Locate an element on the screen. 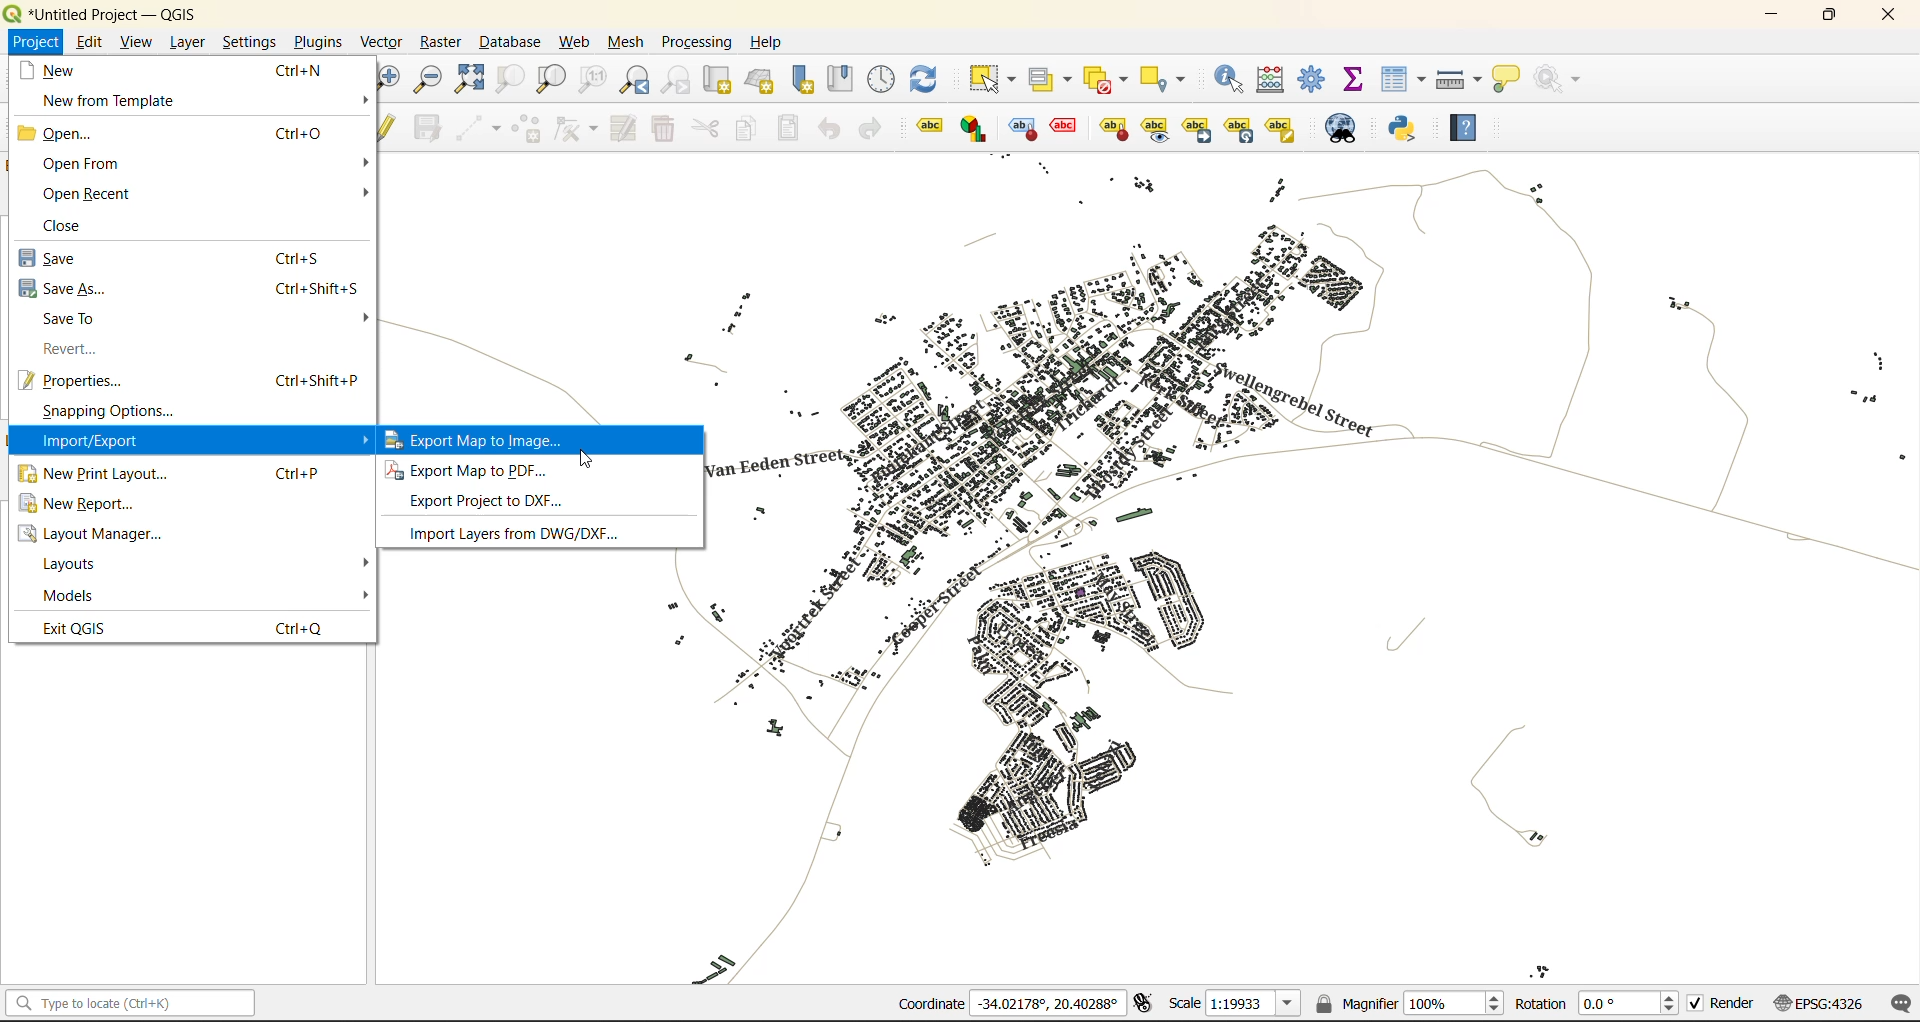 The width and height of the screenshot is (1920, 1022). modify is located at coordinates (619, 128).